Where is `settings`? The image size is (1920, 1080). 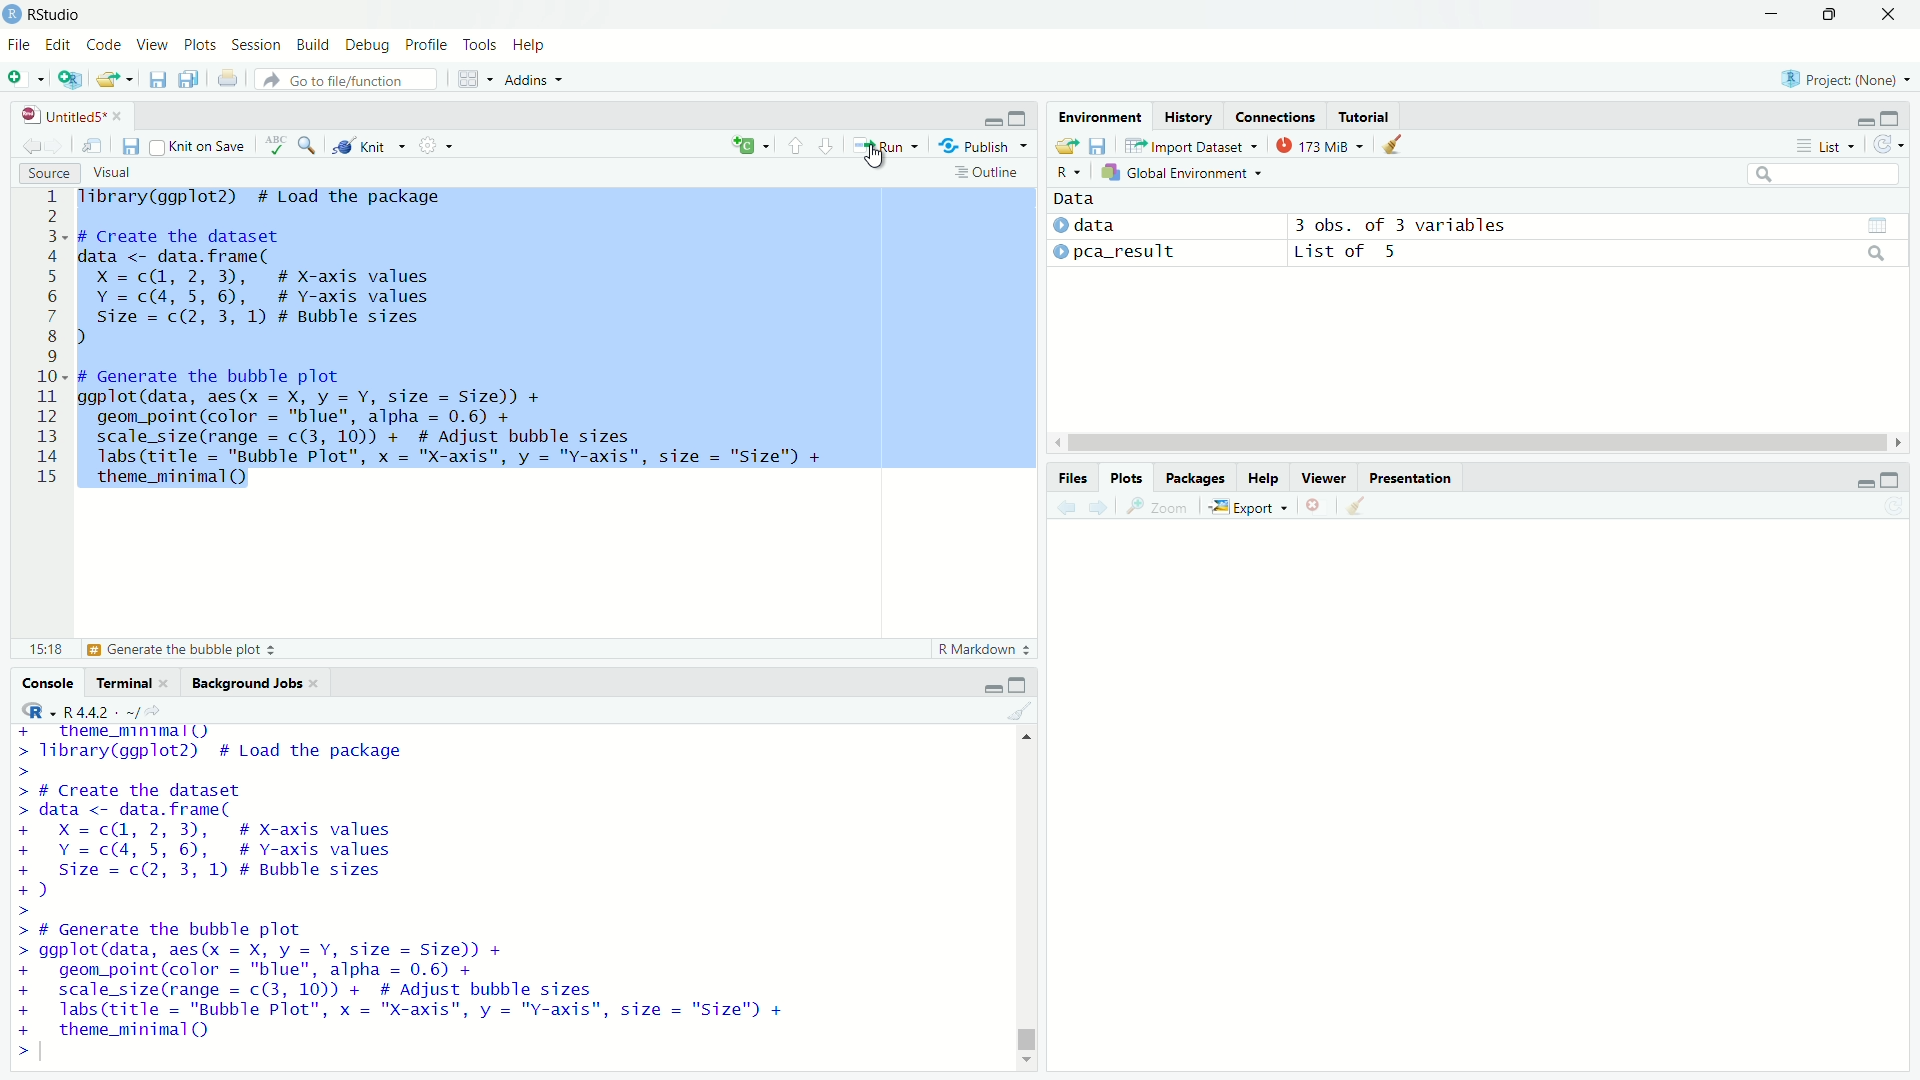
settings is located at coordinates (435, 146).